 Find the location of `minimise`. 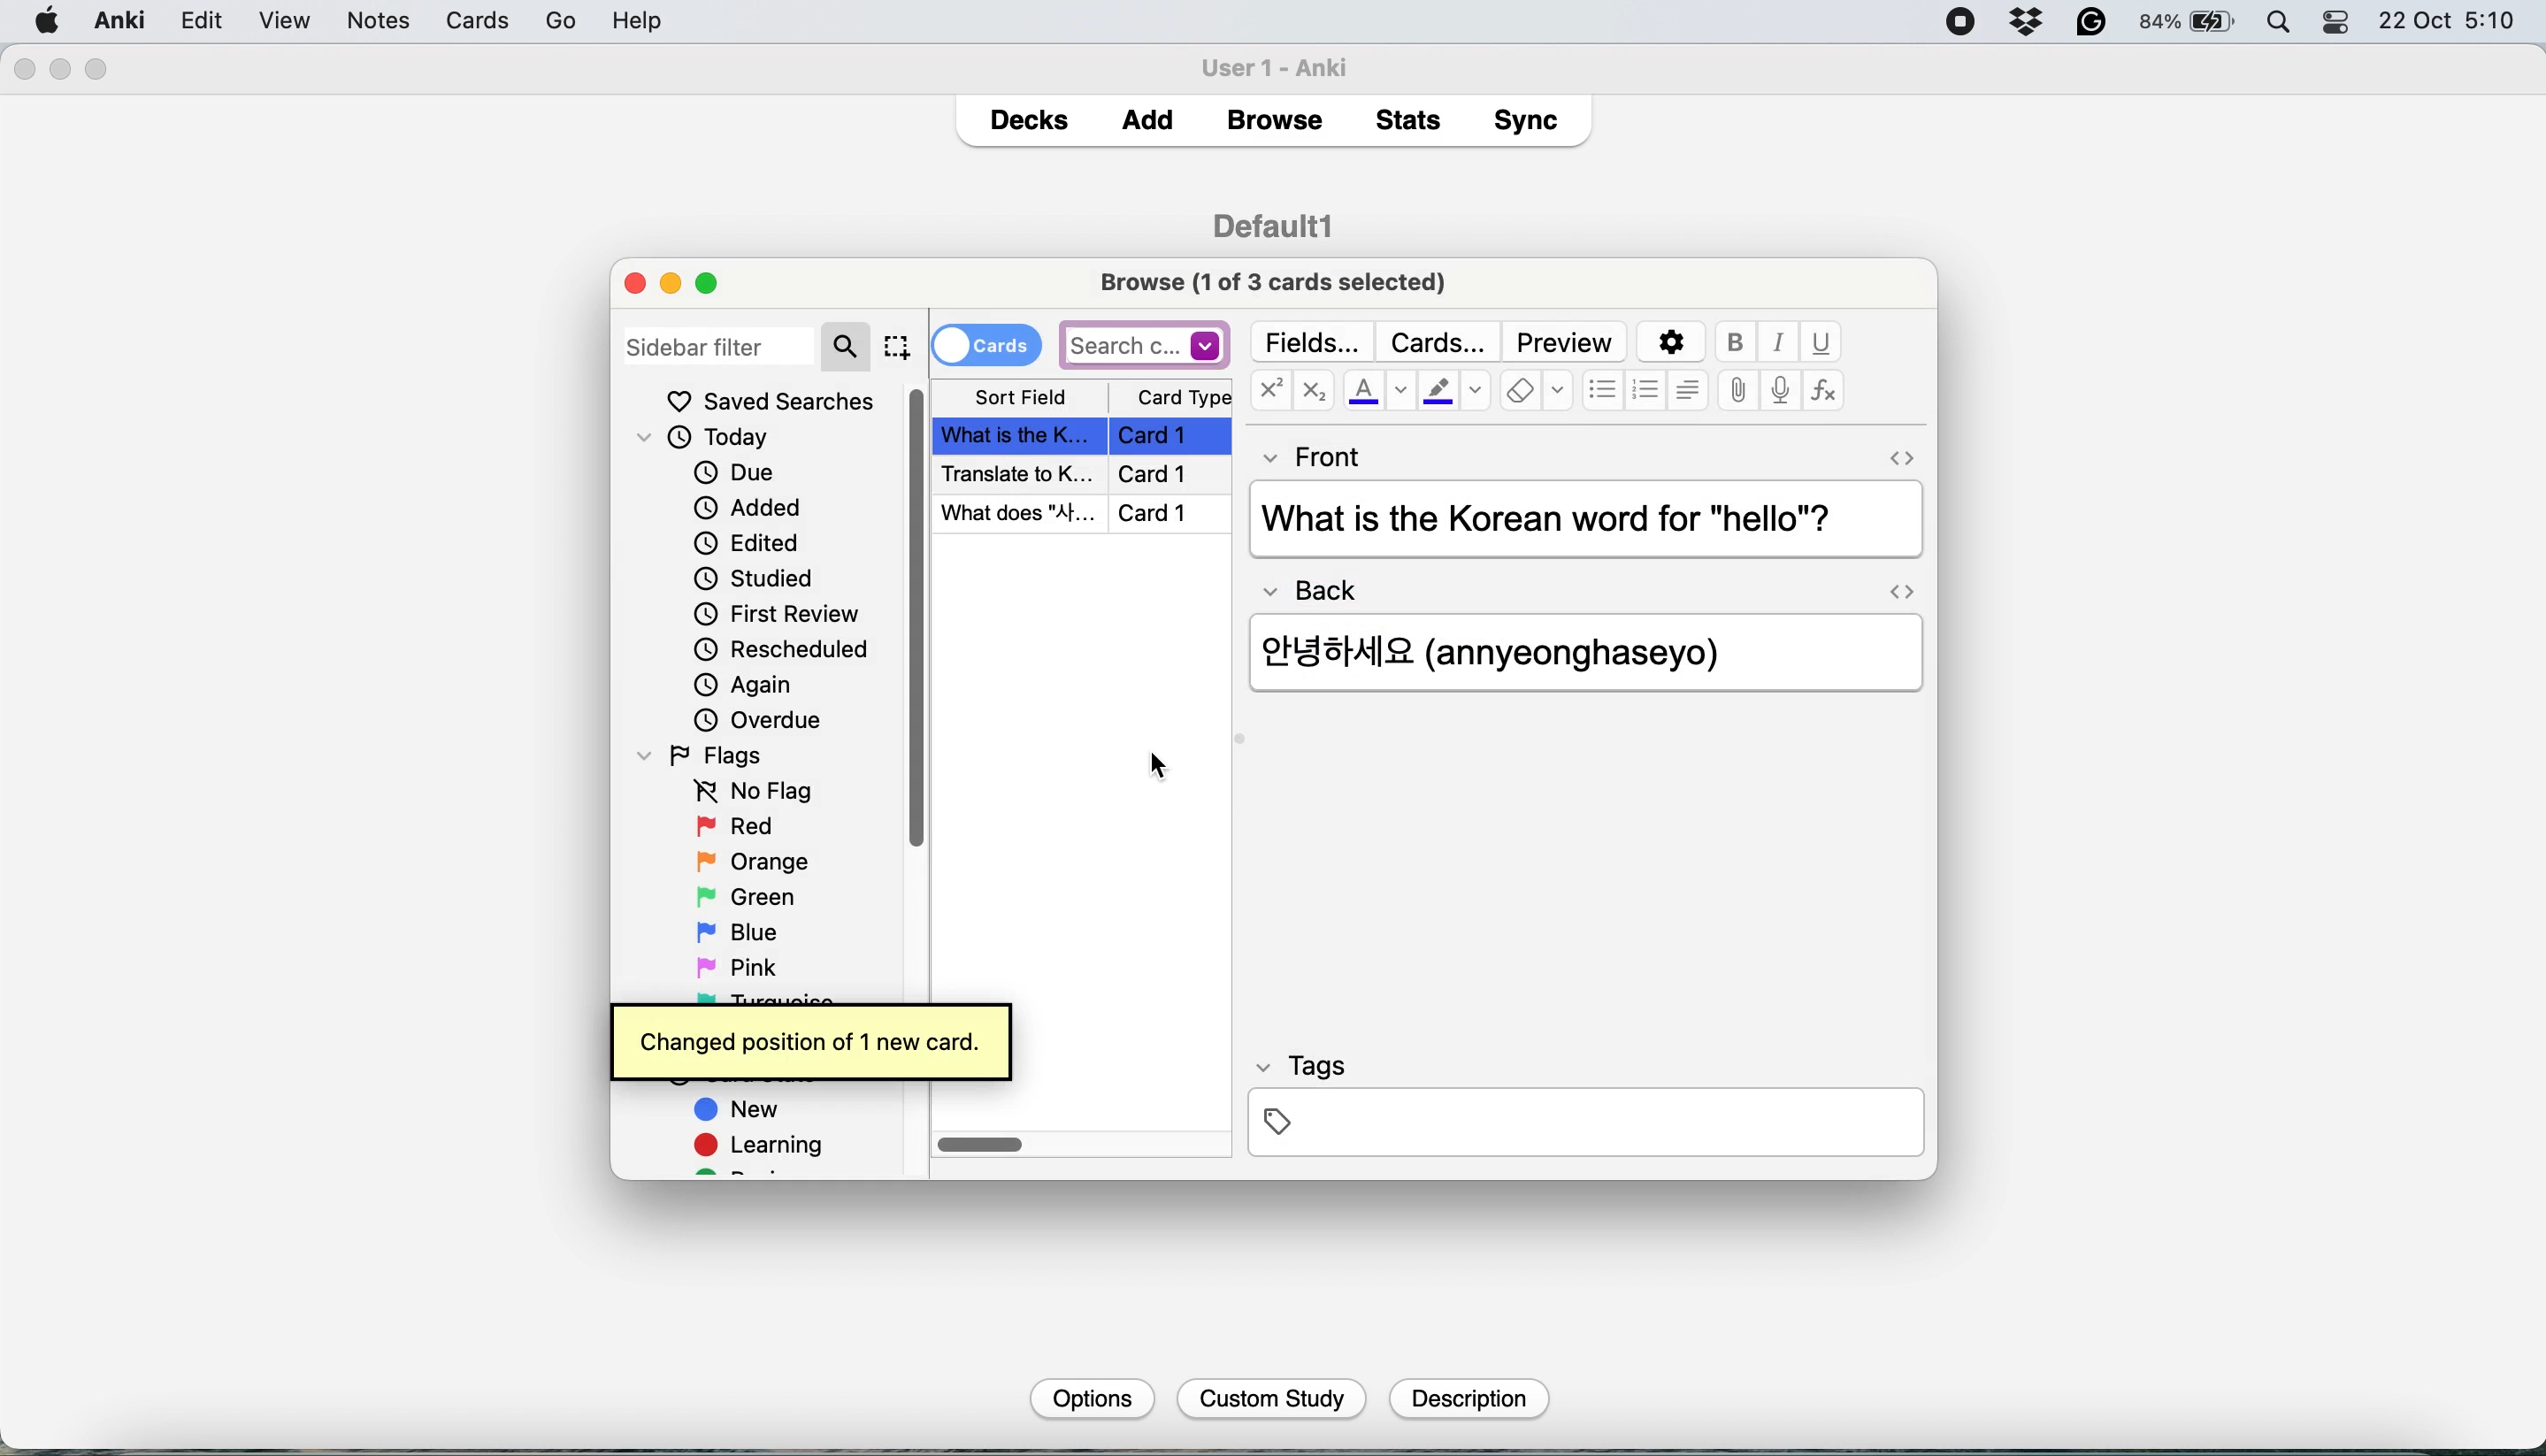

minimise is located at coordinates (61, 68).